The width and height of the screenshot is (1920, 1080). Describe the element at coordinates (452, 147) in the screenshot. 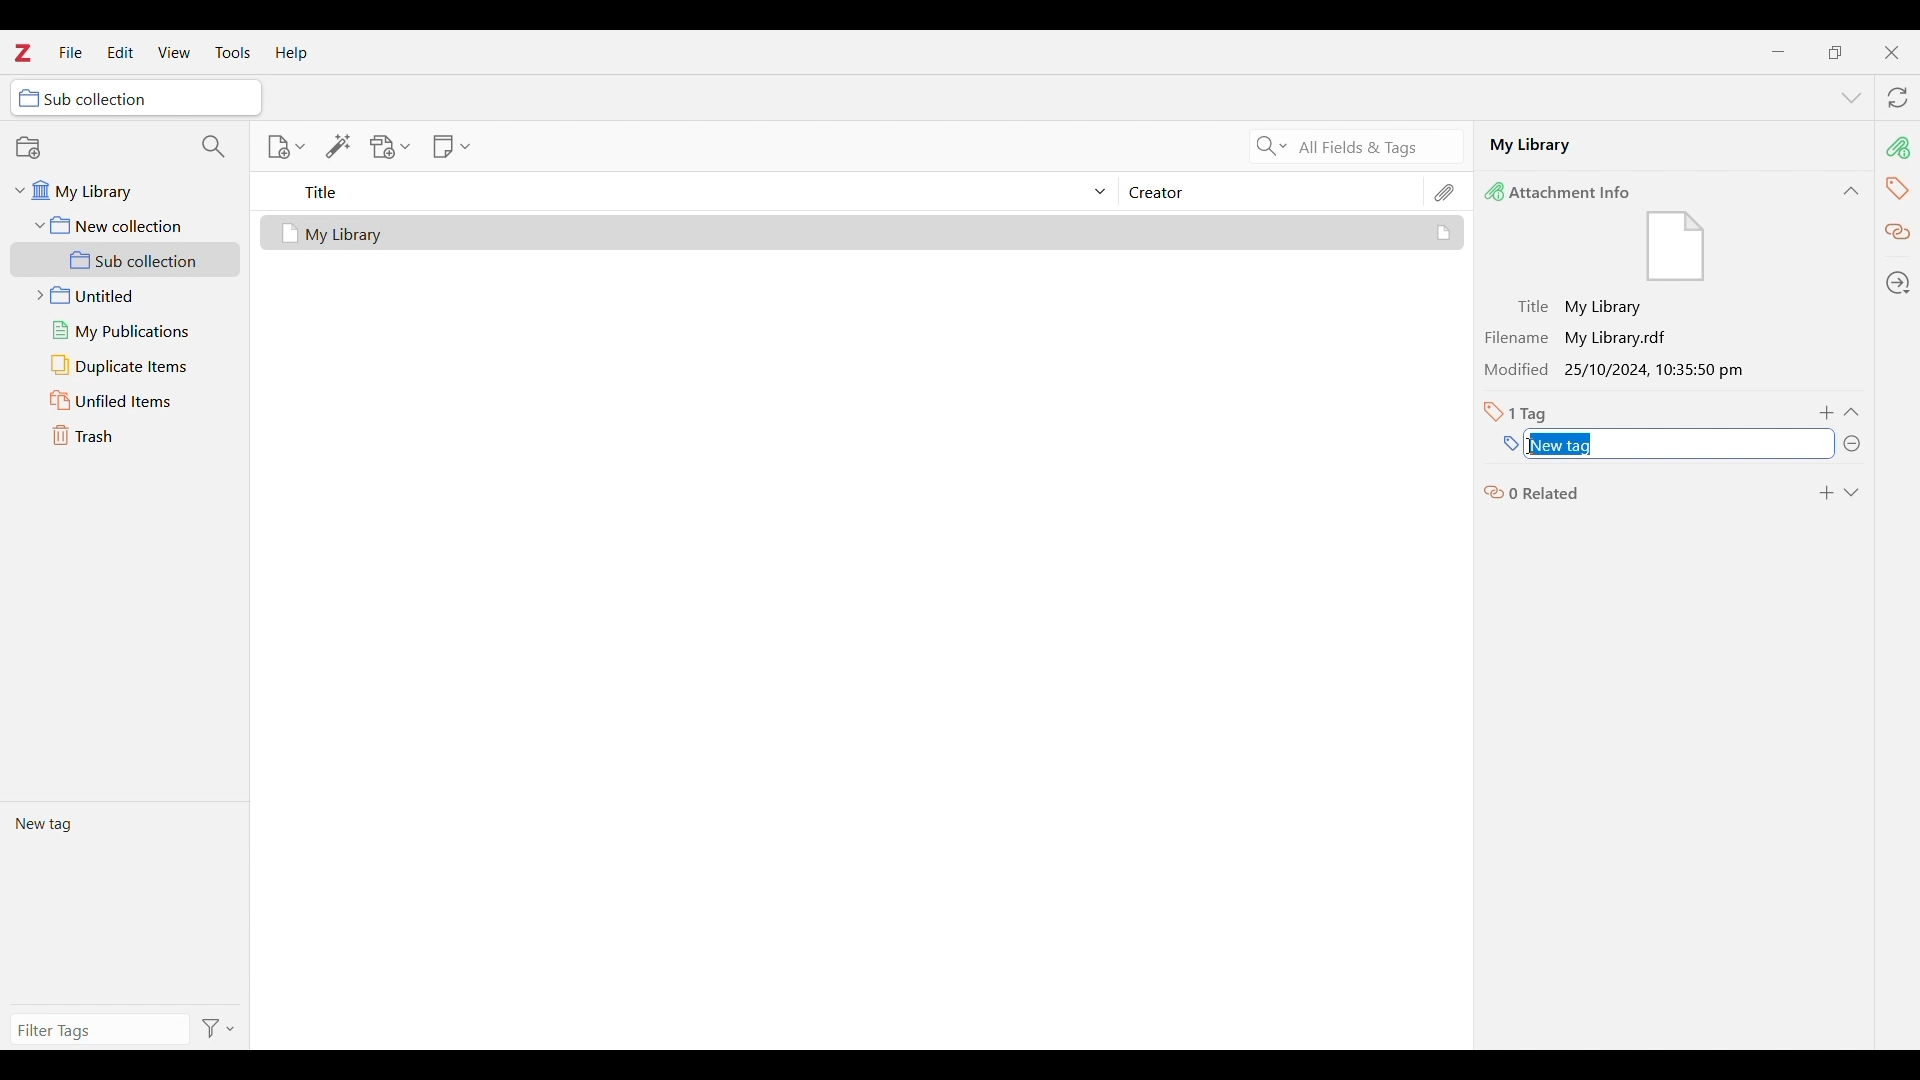

I see `New note options` at that location.